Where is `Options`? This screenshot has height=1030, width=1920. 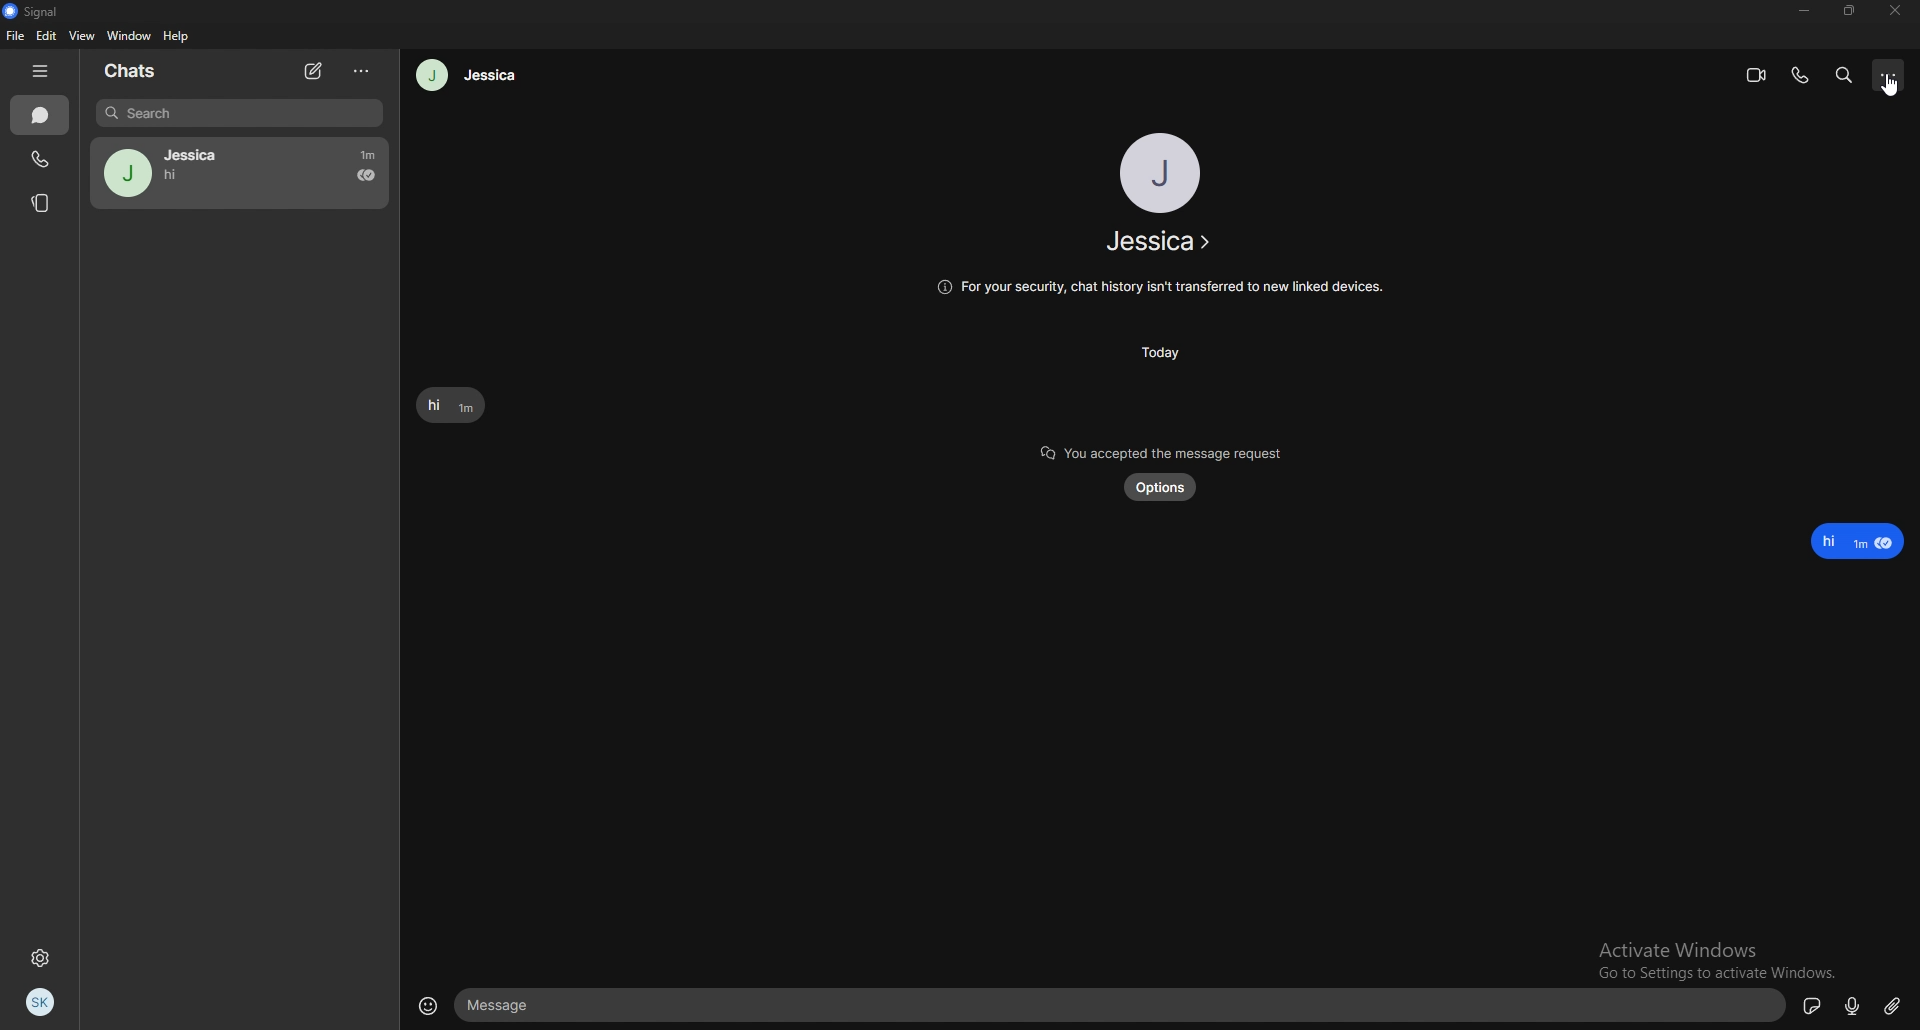
Options is located at coordinates (1162, 489).